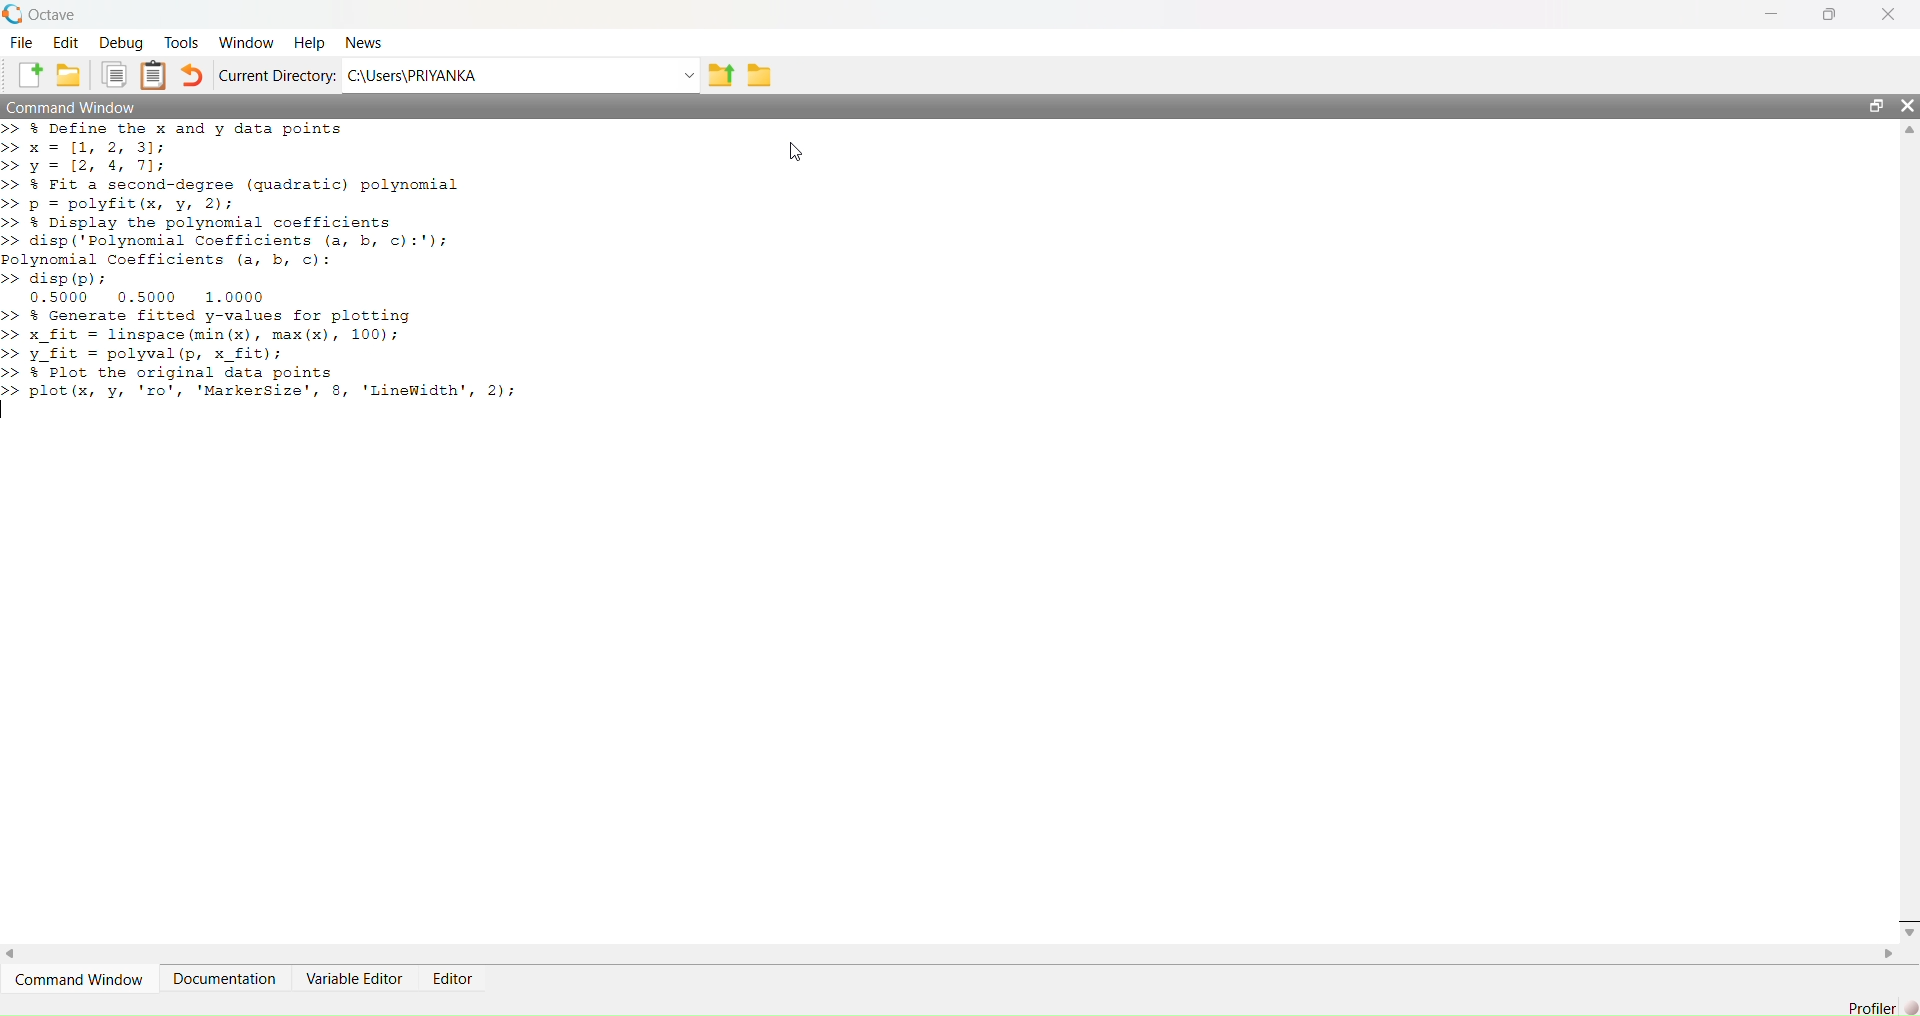 The image size is (1920, 1016). I want to click on Maximize / Restore, so click(1828, 15).